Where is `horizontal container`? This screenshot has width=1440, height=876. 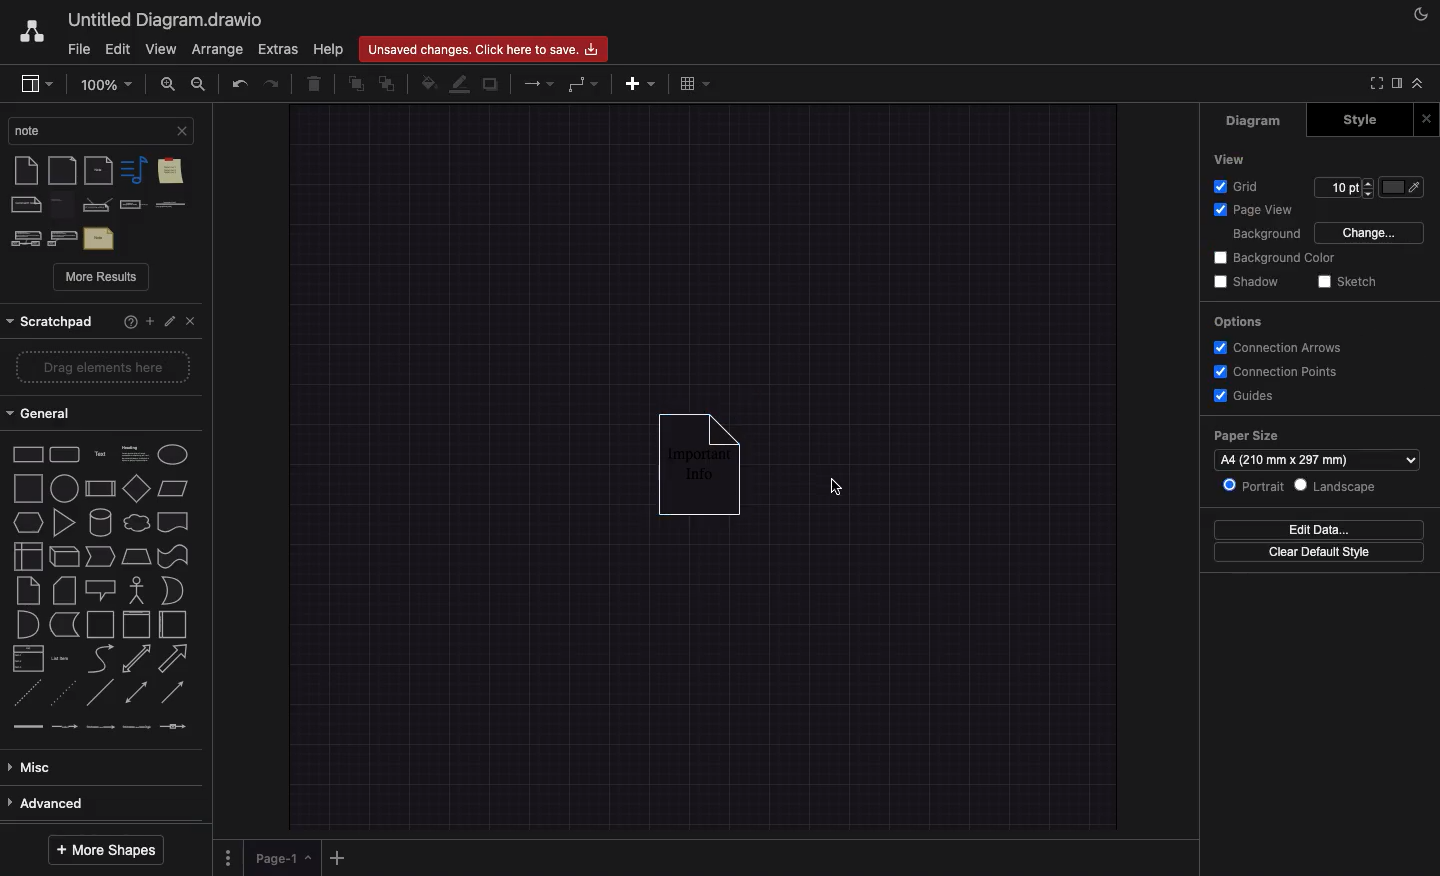
horizontal container is located at coordinates (173, 625).